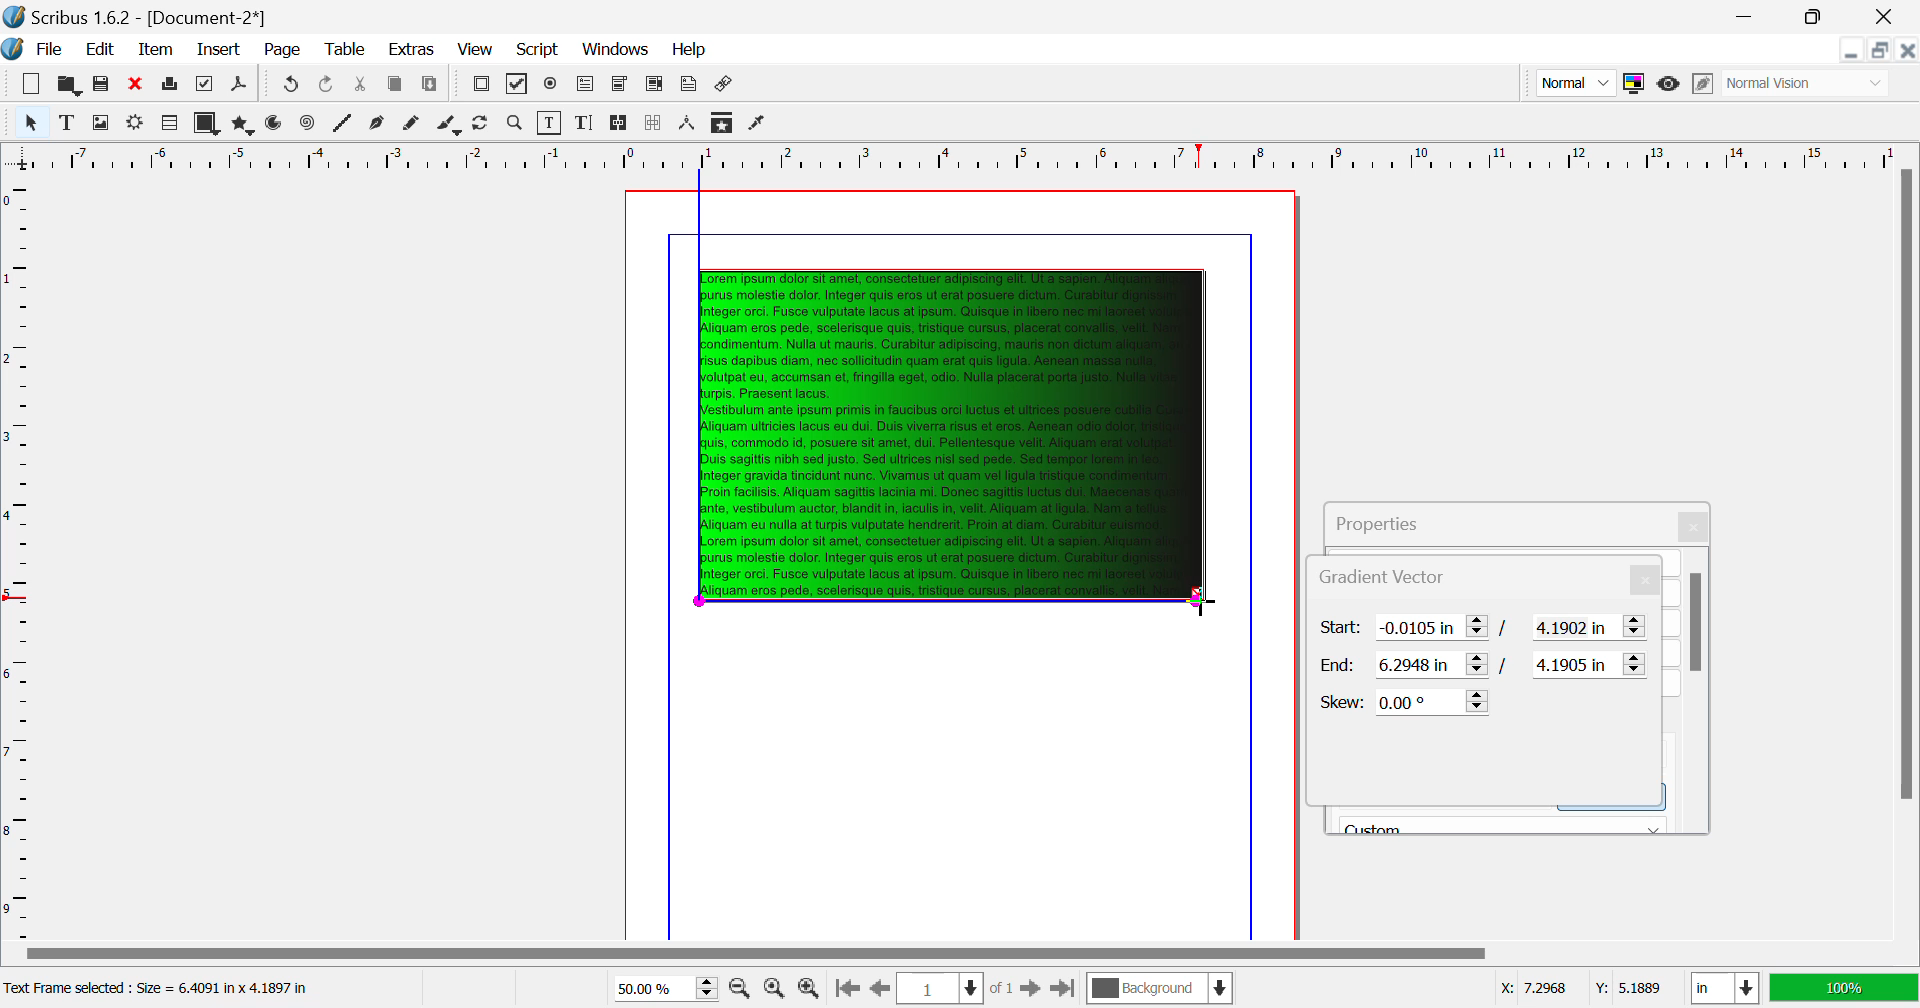 Image resolution: width=1920 pixels, height=1008 pixels. What do you see at coordinates (137, 17) in the screenshot?
I see `Scribus 1.62 - [Document-2*]` at bounding box center [137, 17].